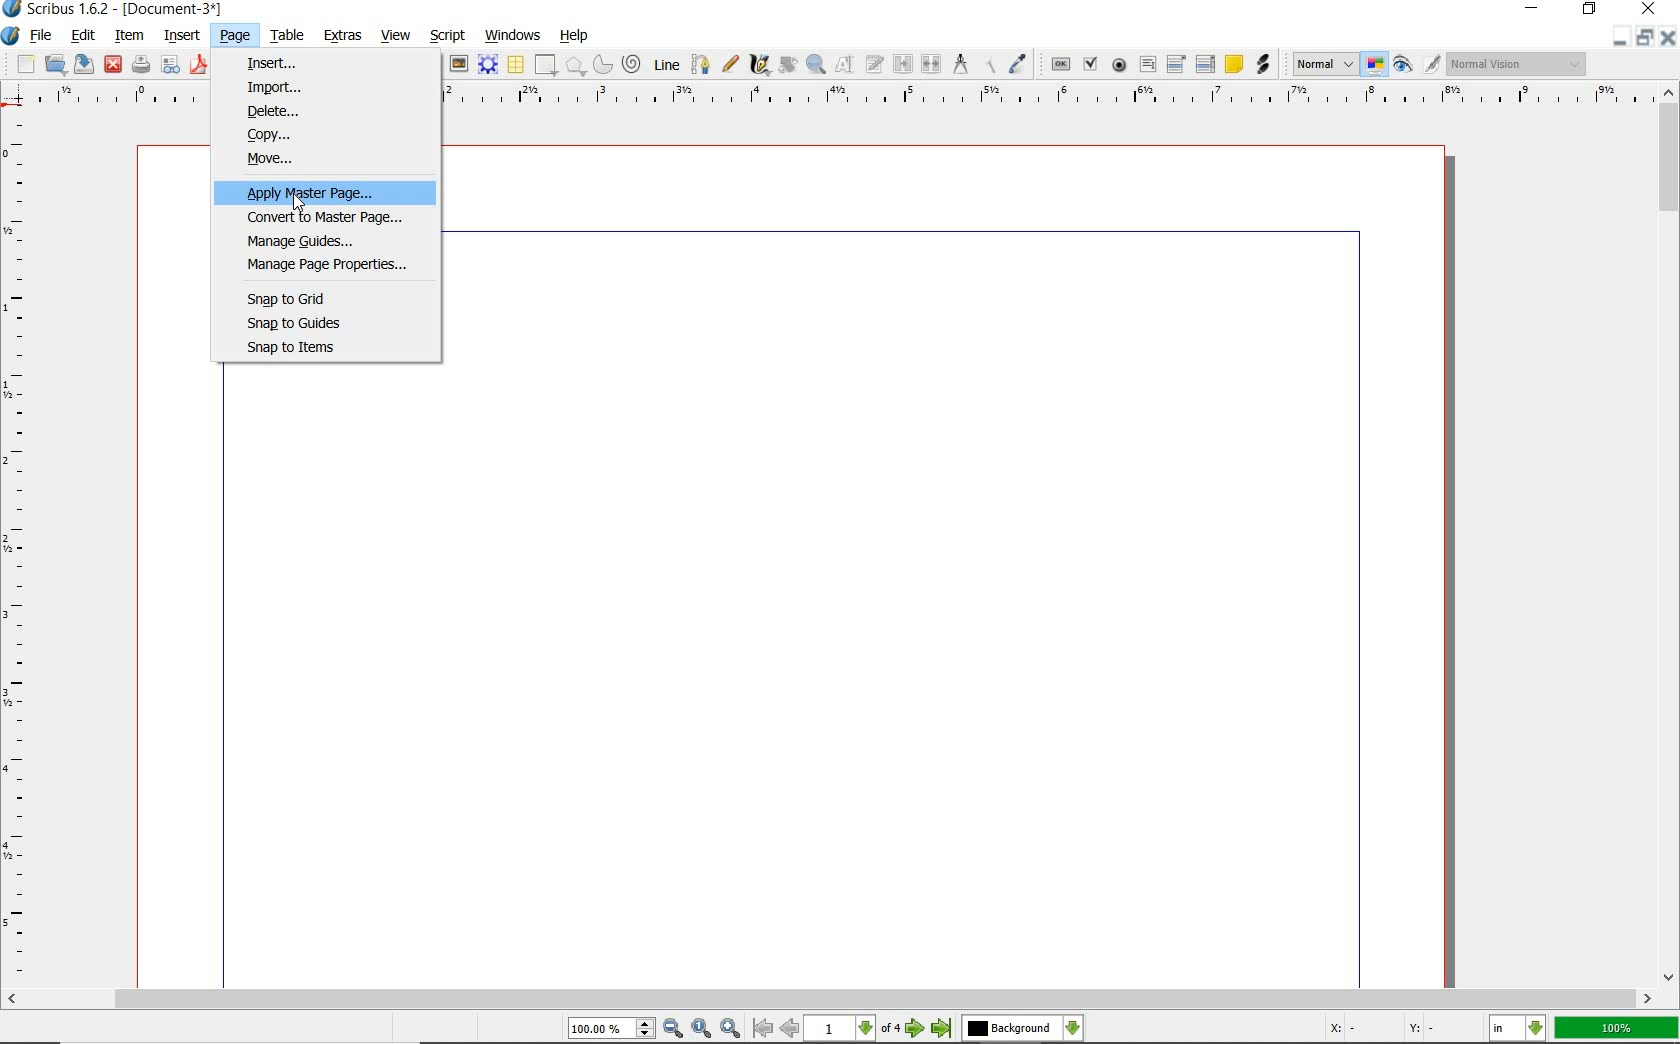 This screenshot has width=1680, height=1044. Describe the element at coordinates (1403, 1030) in the screenshot. I see `Cursor Coordinates` at that location.